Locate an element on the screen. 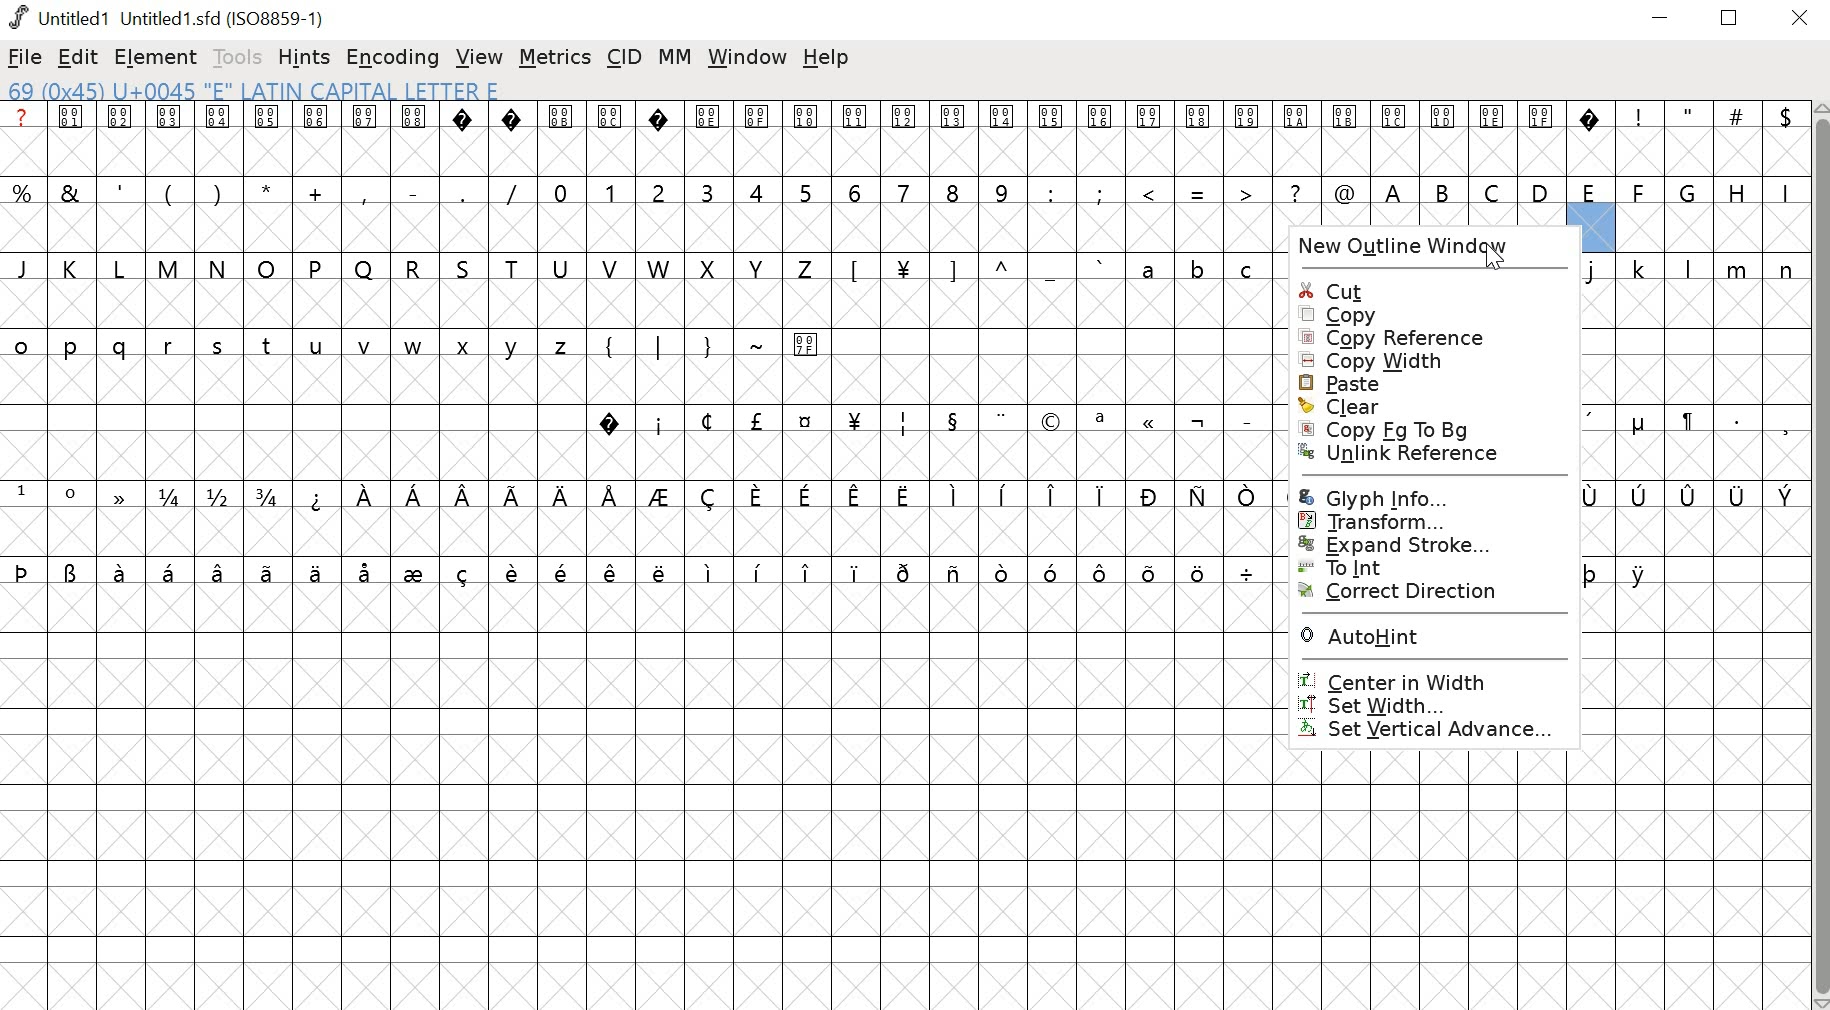  special characters and symbols is located at coordinates (900, 115).